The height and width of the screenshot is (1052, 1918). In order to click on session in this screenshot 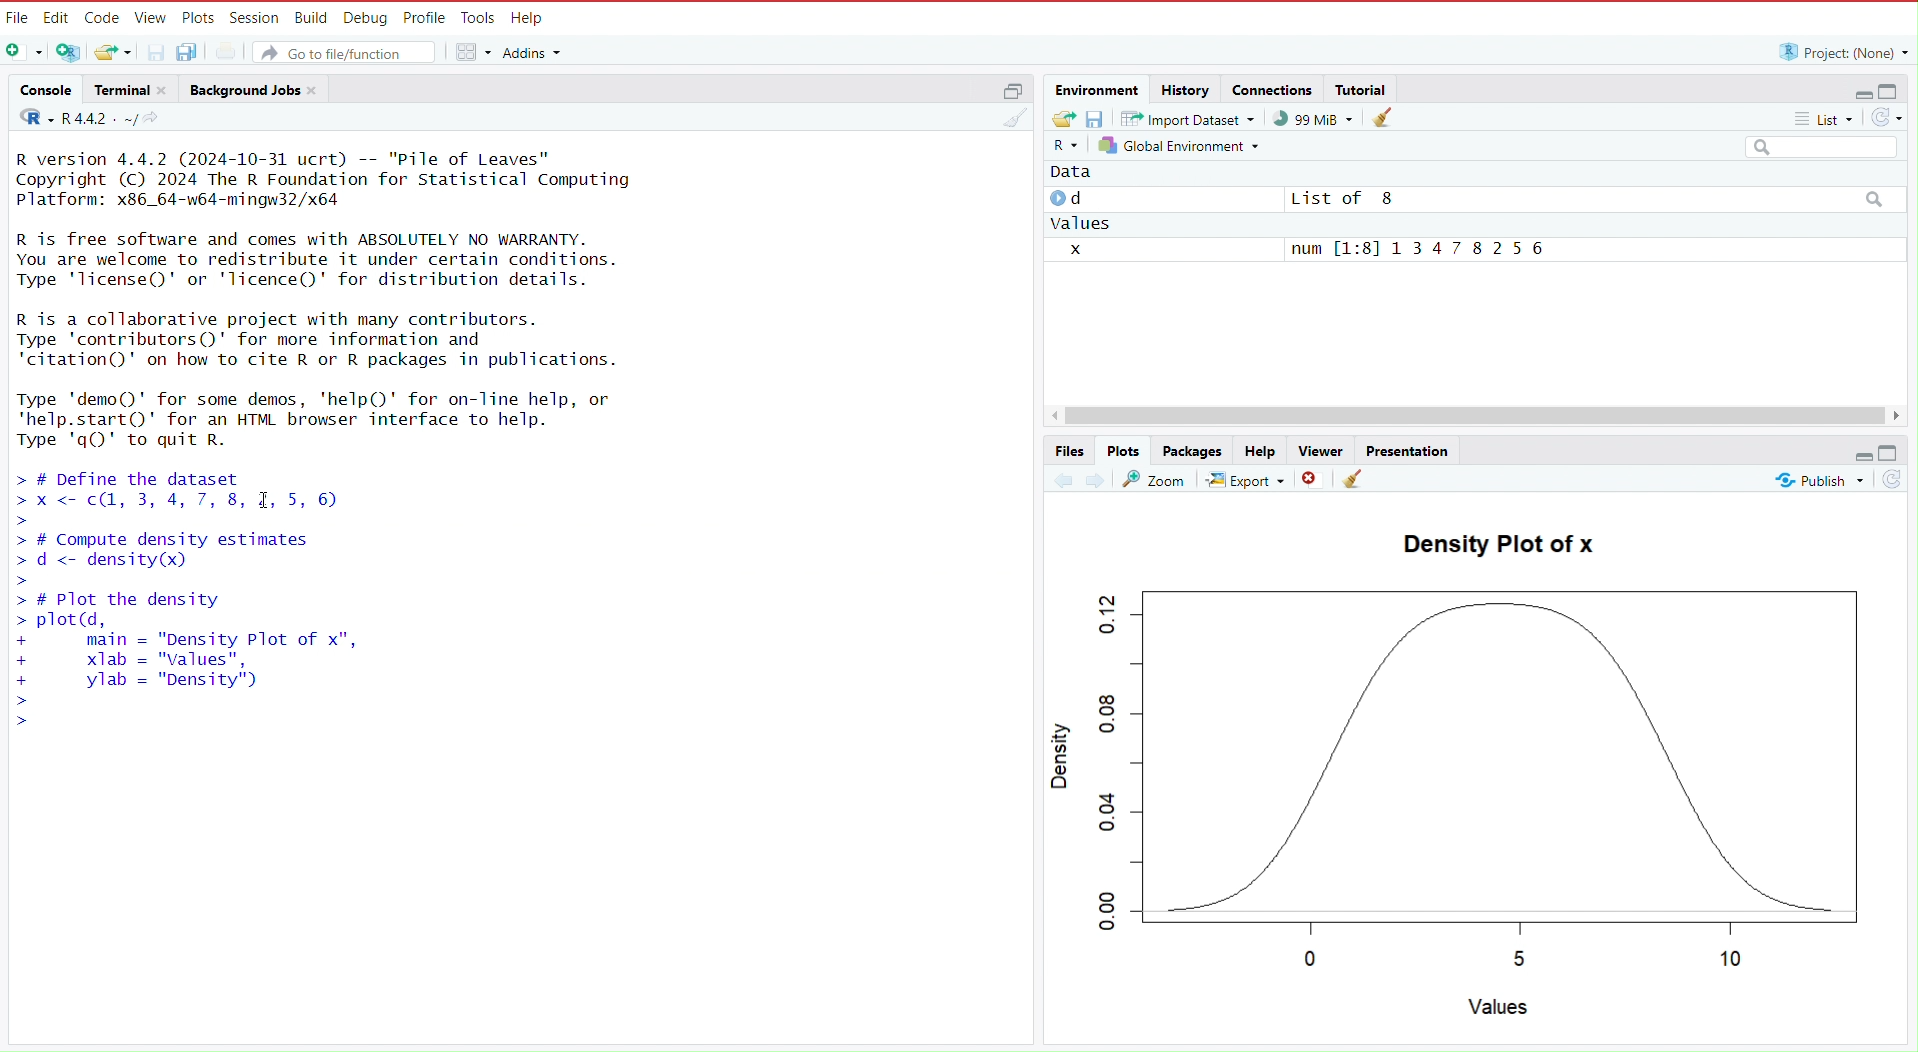, I will do `click(257, 14)`.